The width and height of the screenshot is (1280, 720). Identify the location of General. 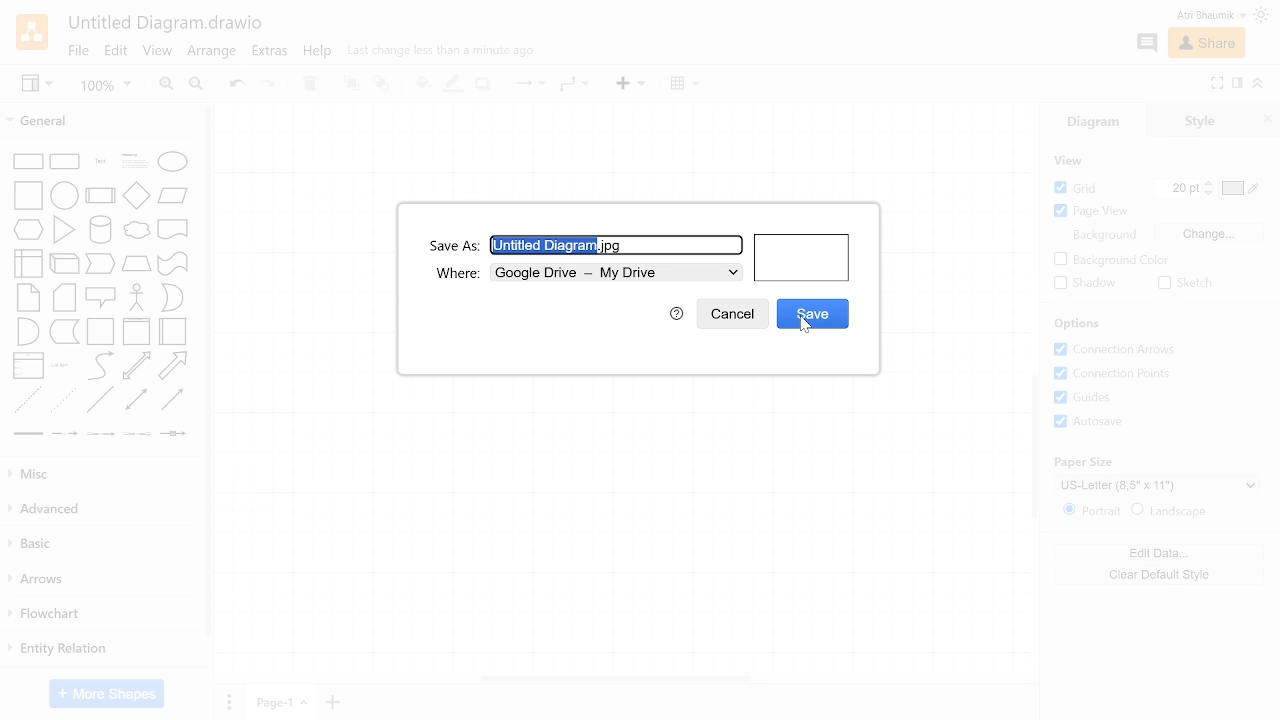
(101, 121).